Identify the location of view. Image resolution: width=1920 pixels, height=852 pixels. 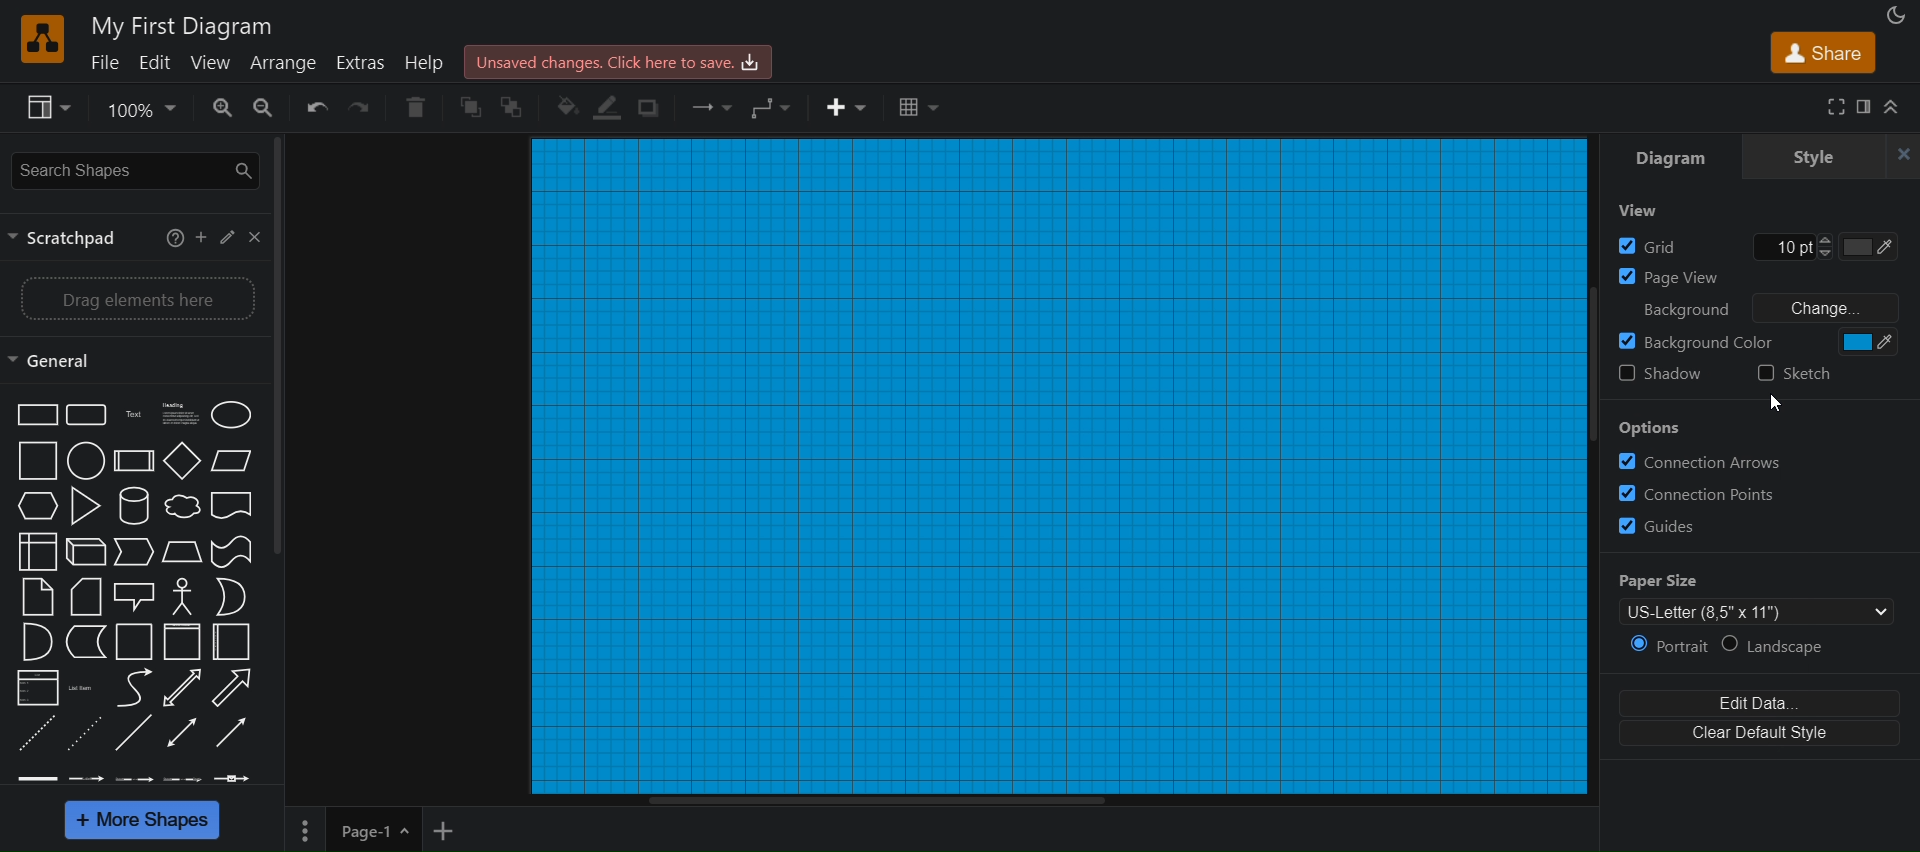
(211, 65).